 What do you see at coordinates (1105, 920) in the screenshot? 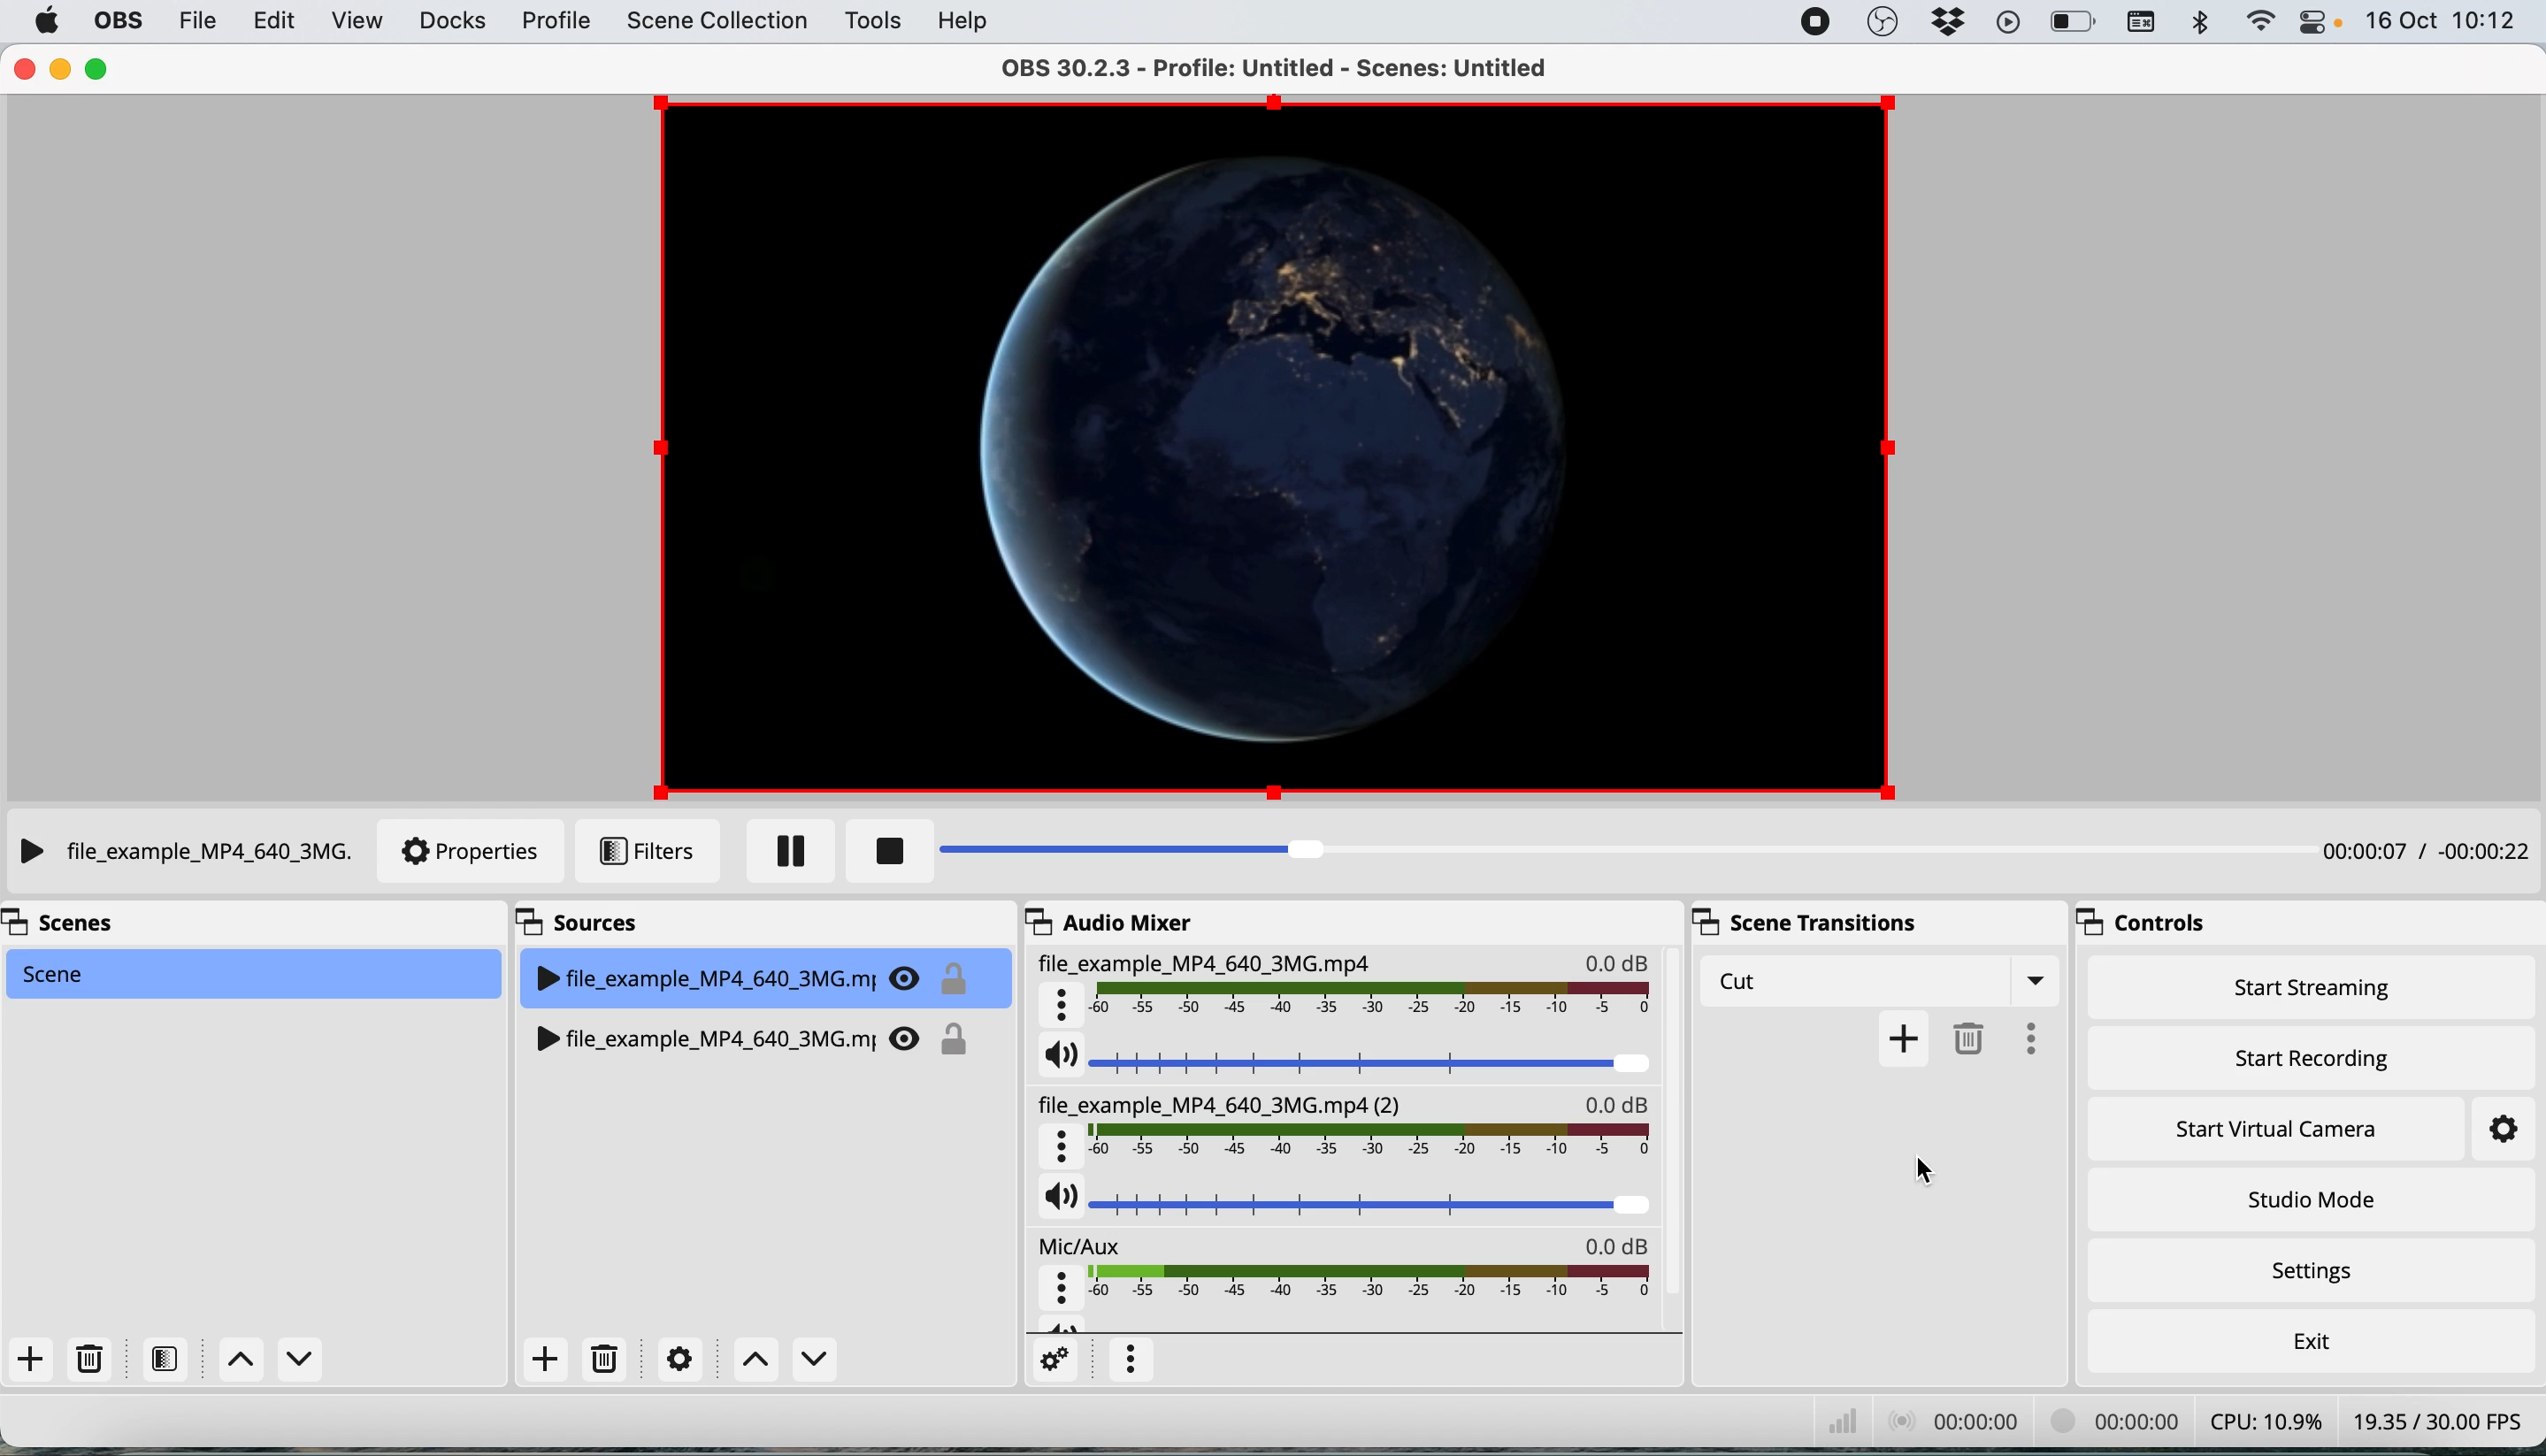
I see `audio mixer` at bounding box center [1105, 920].